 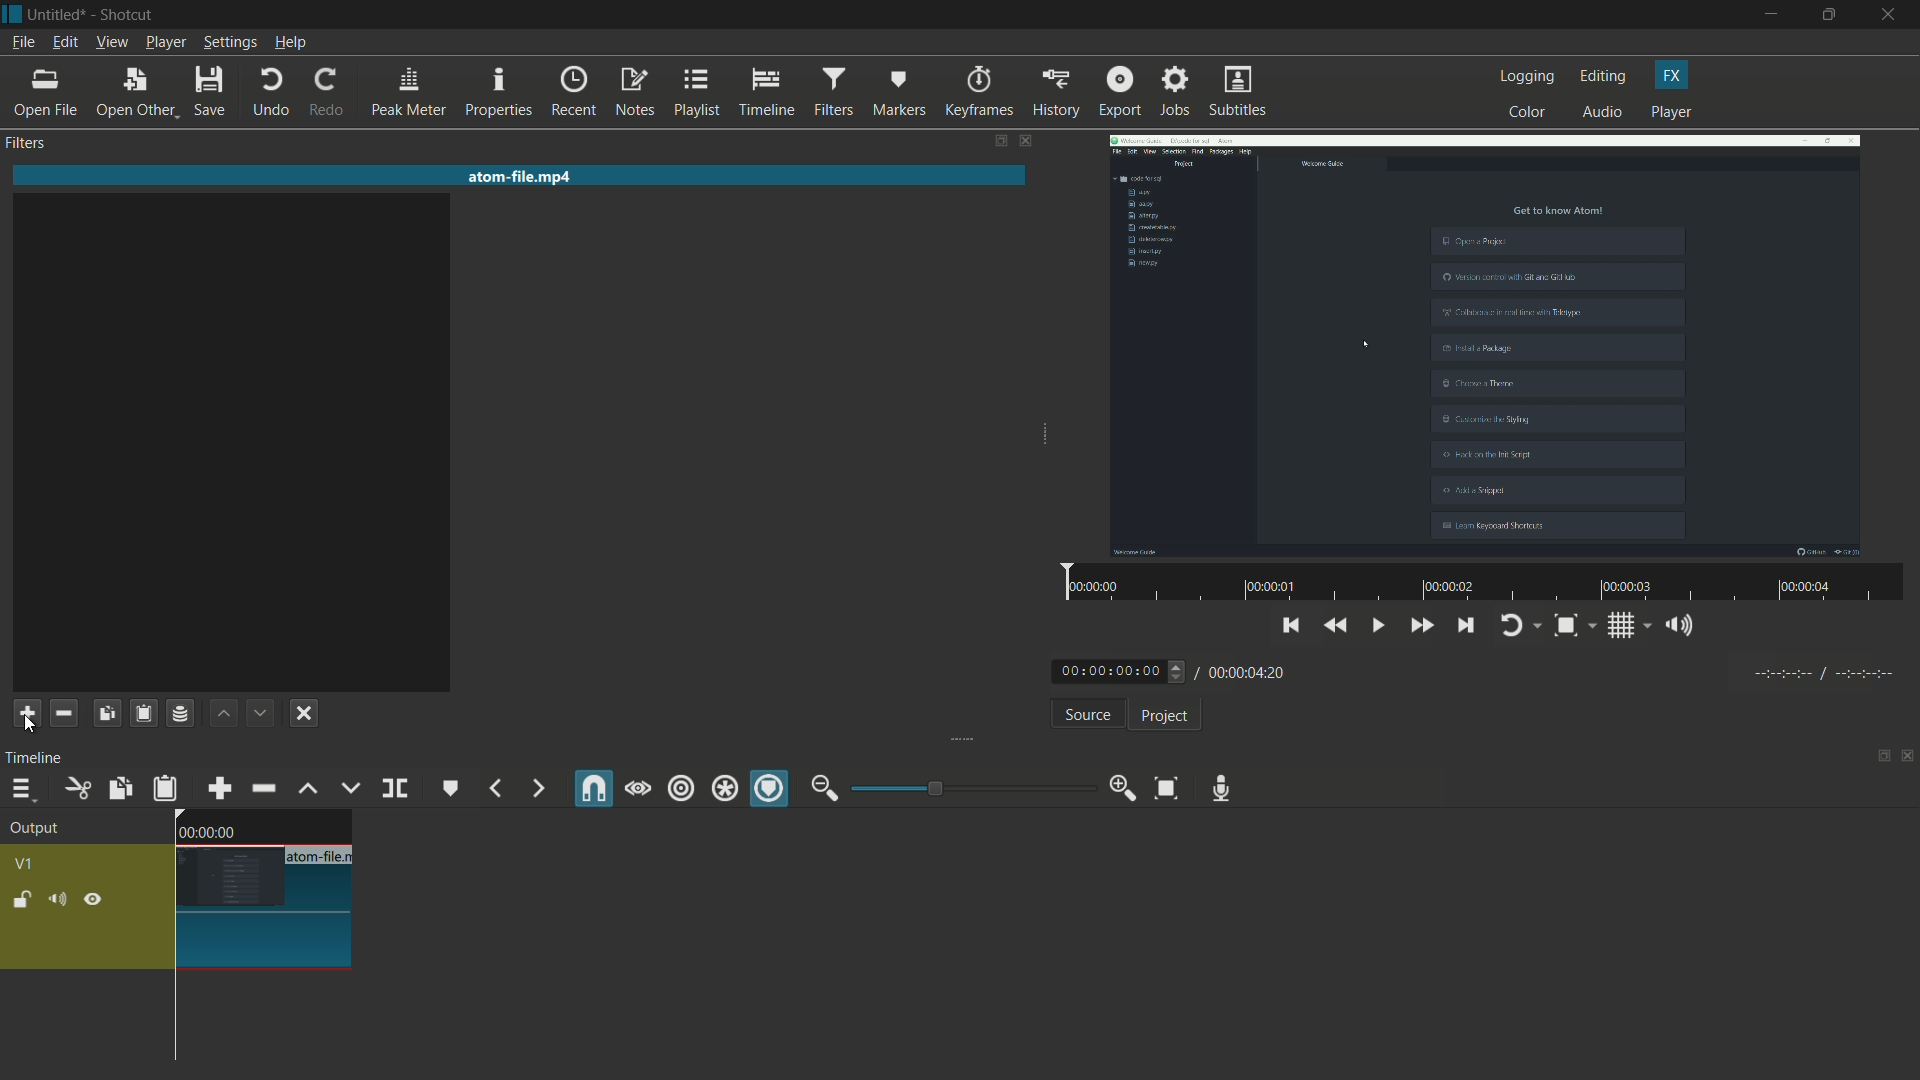 I want to click on add filter, so click(x=25, y=714).